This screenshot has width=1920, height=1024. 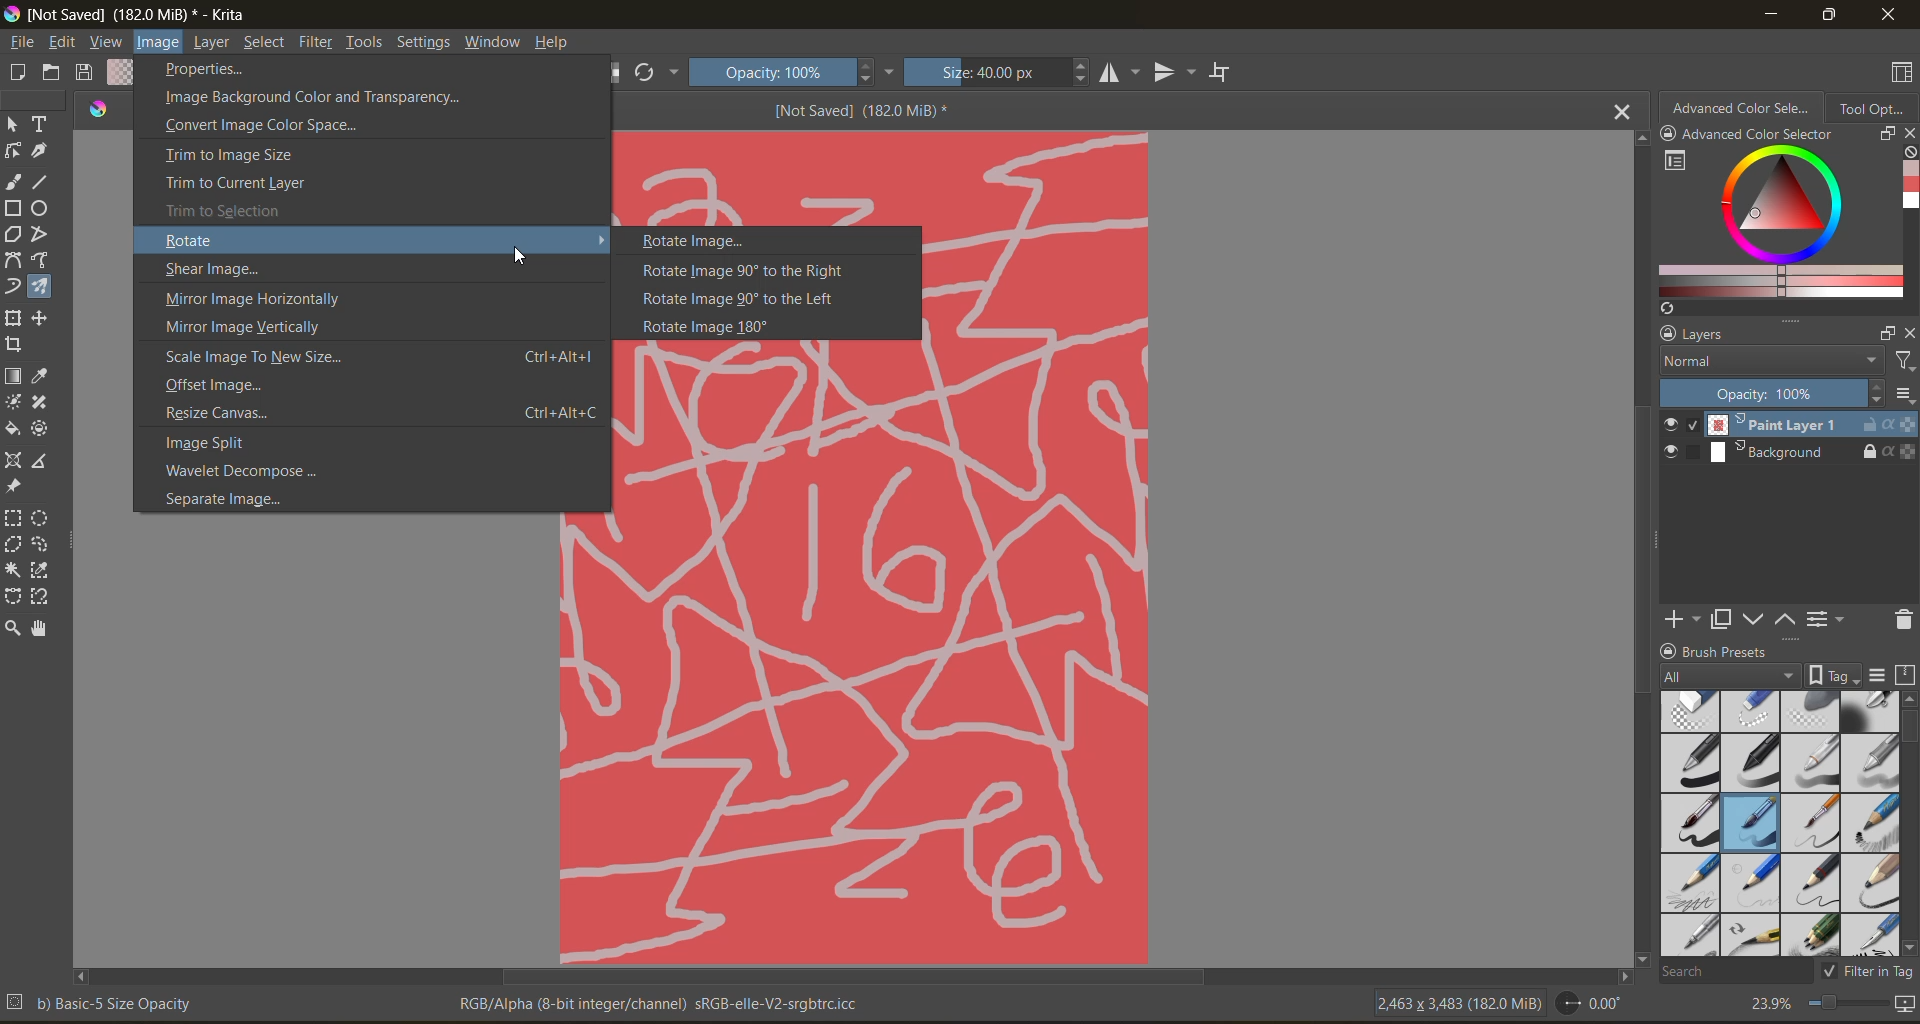 What do you see at coordinates (1717, 620) in the screenshot?
I see `duplicate` at bounding box center [1717, 620].